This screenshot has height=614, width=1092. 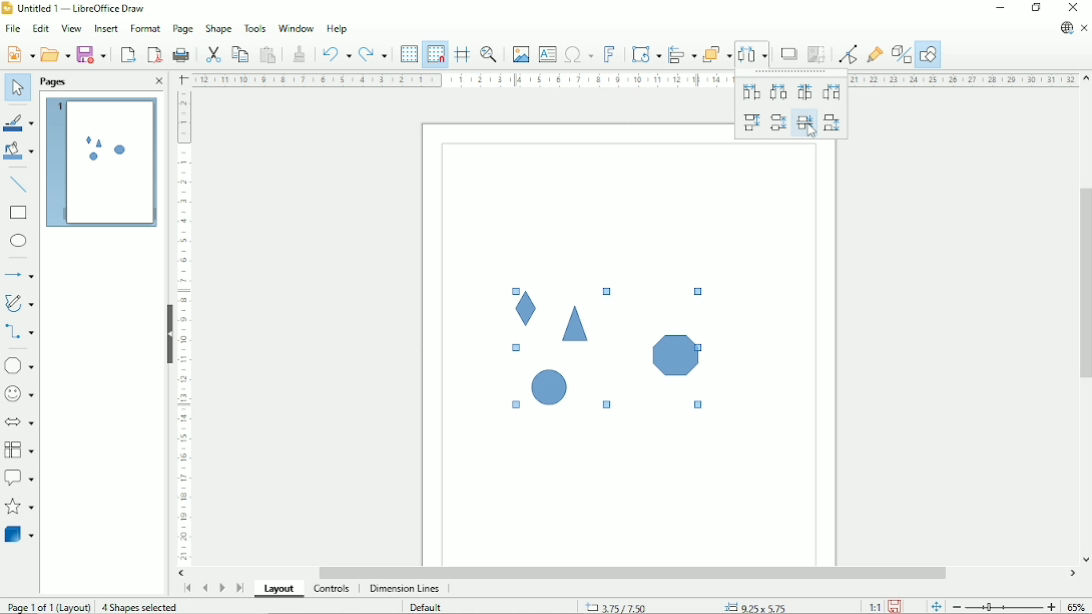 What do you see at coordinates (681, 54) in the screenshot?
I see `Align objects` at bounding box center [681, 54].